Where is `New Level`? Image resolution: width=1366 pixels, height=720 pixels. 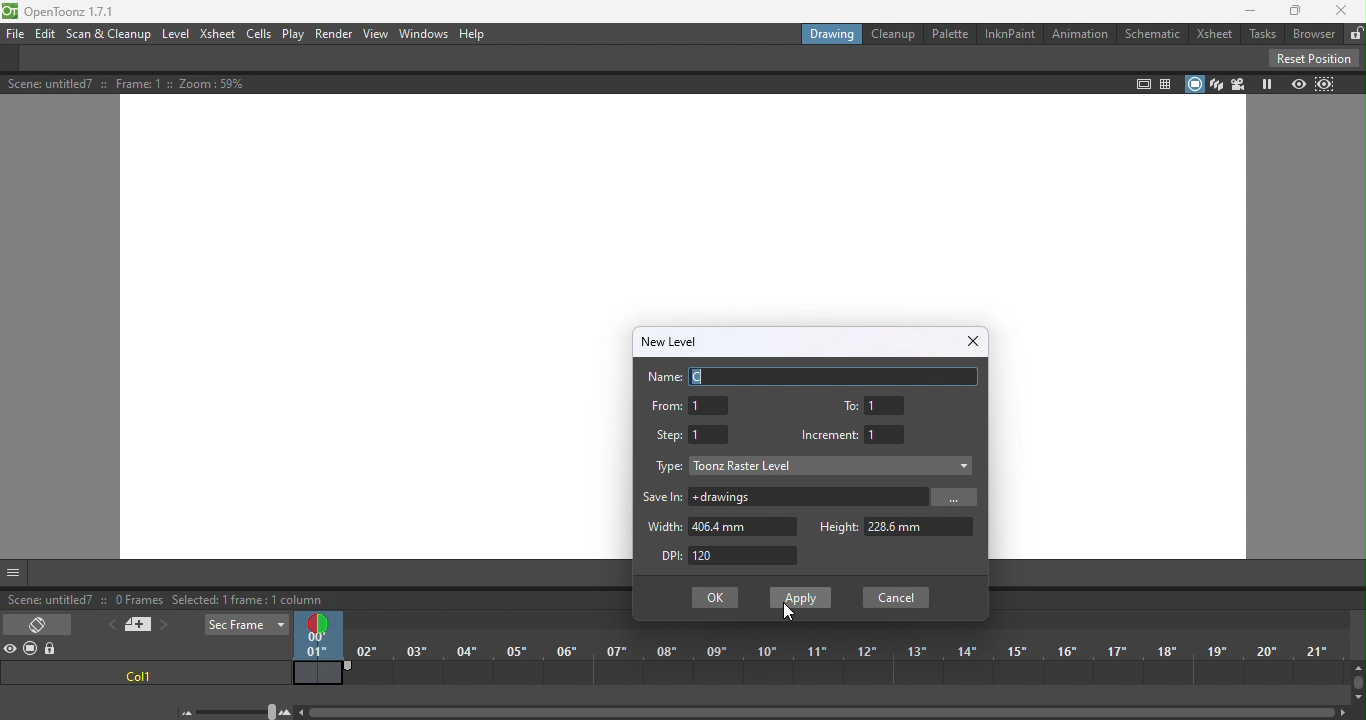
New Level is located at coordinates (670, 340).